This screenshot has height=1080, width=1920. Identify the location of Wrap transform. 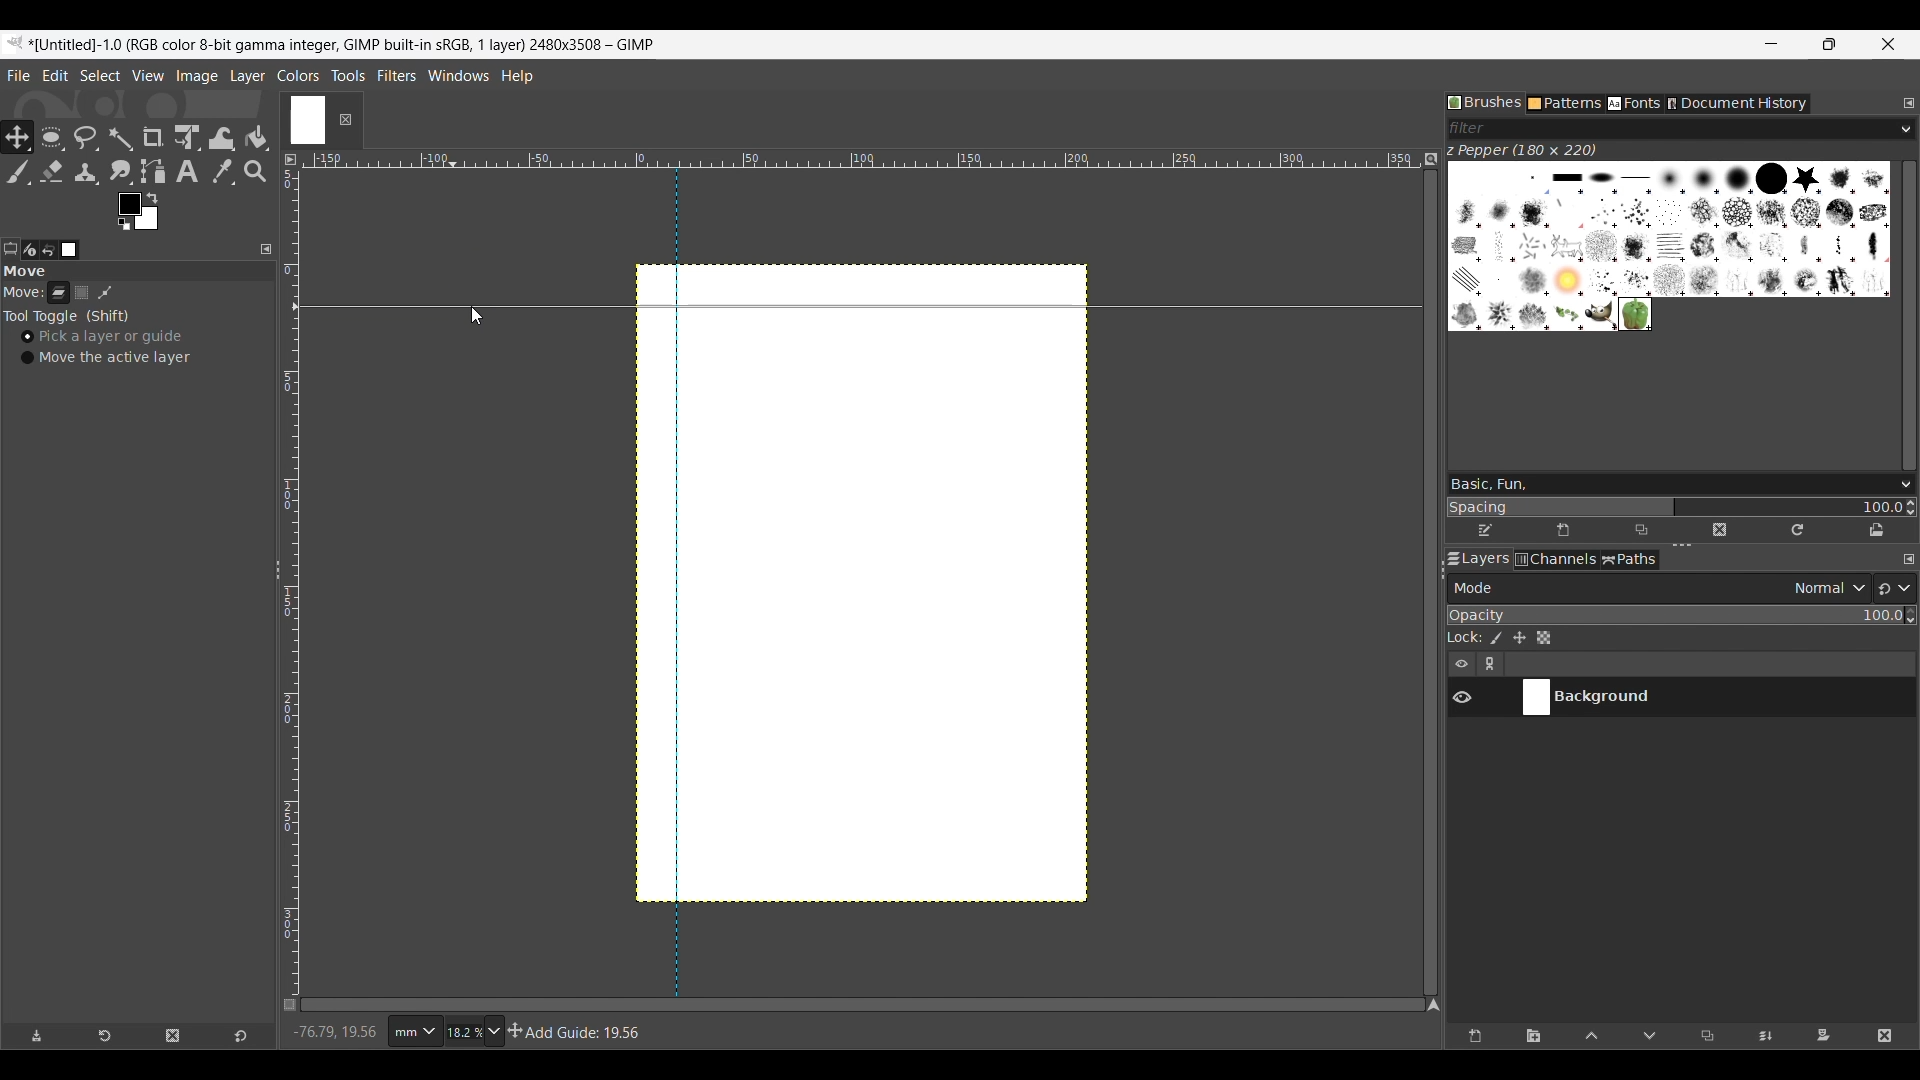
(221, 138).